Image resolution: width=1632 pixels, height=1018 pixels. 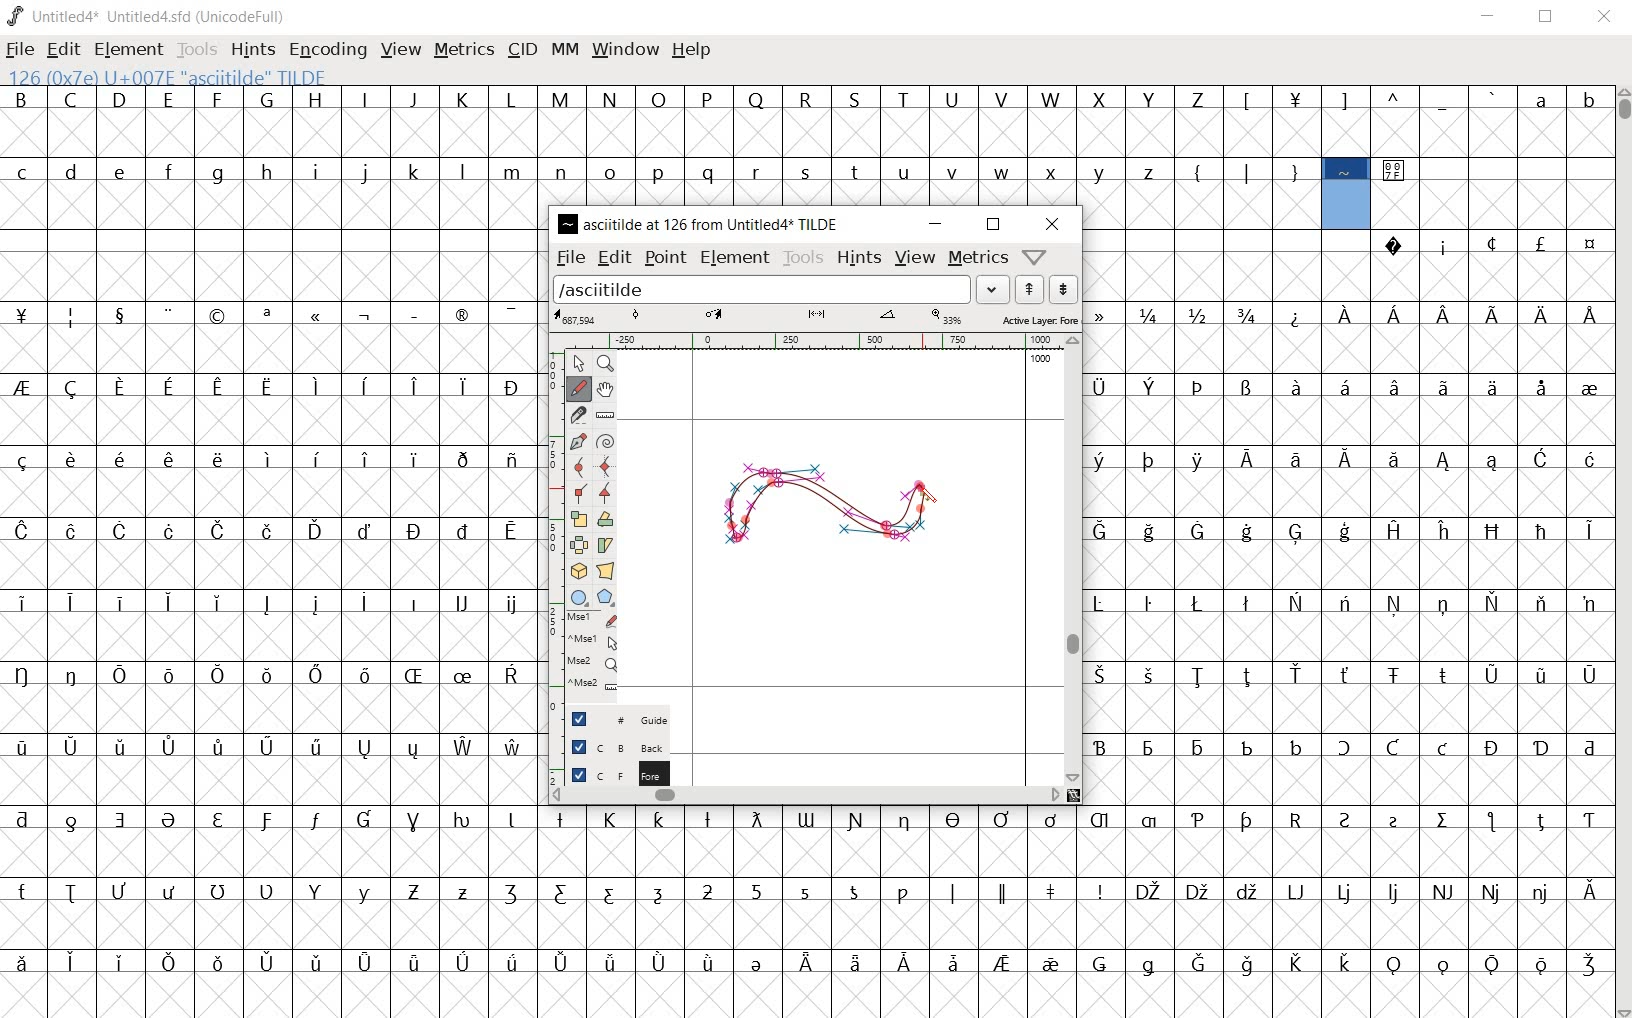 What do you see at coordinates (1063, 288) in the screenshot?
I see `show the previous word on the list` at bounding box center [1063, 288].